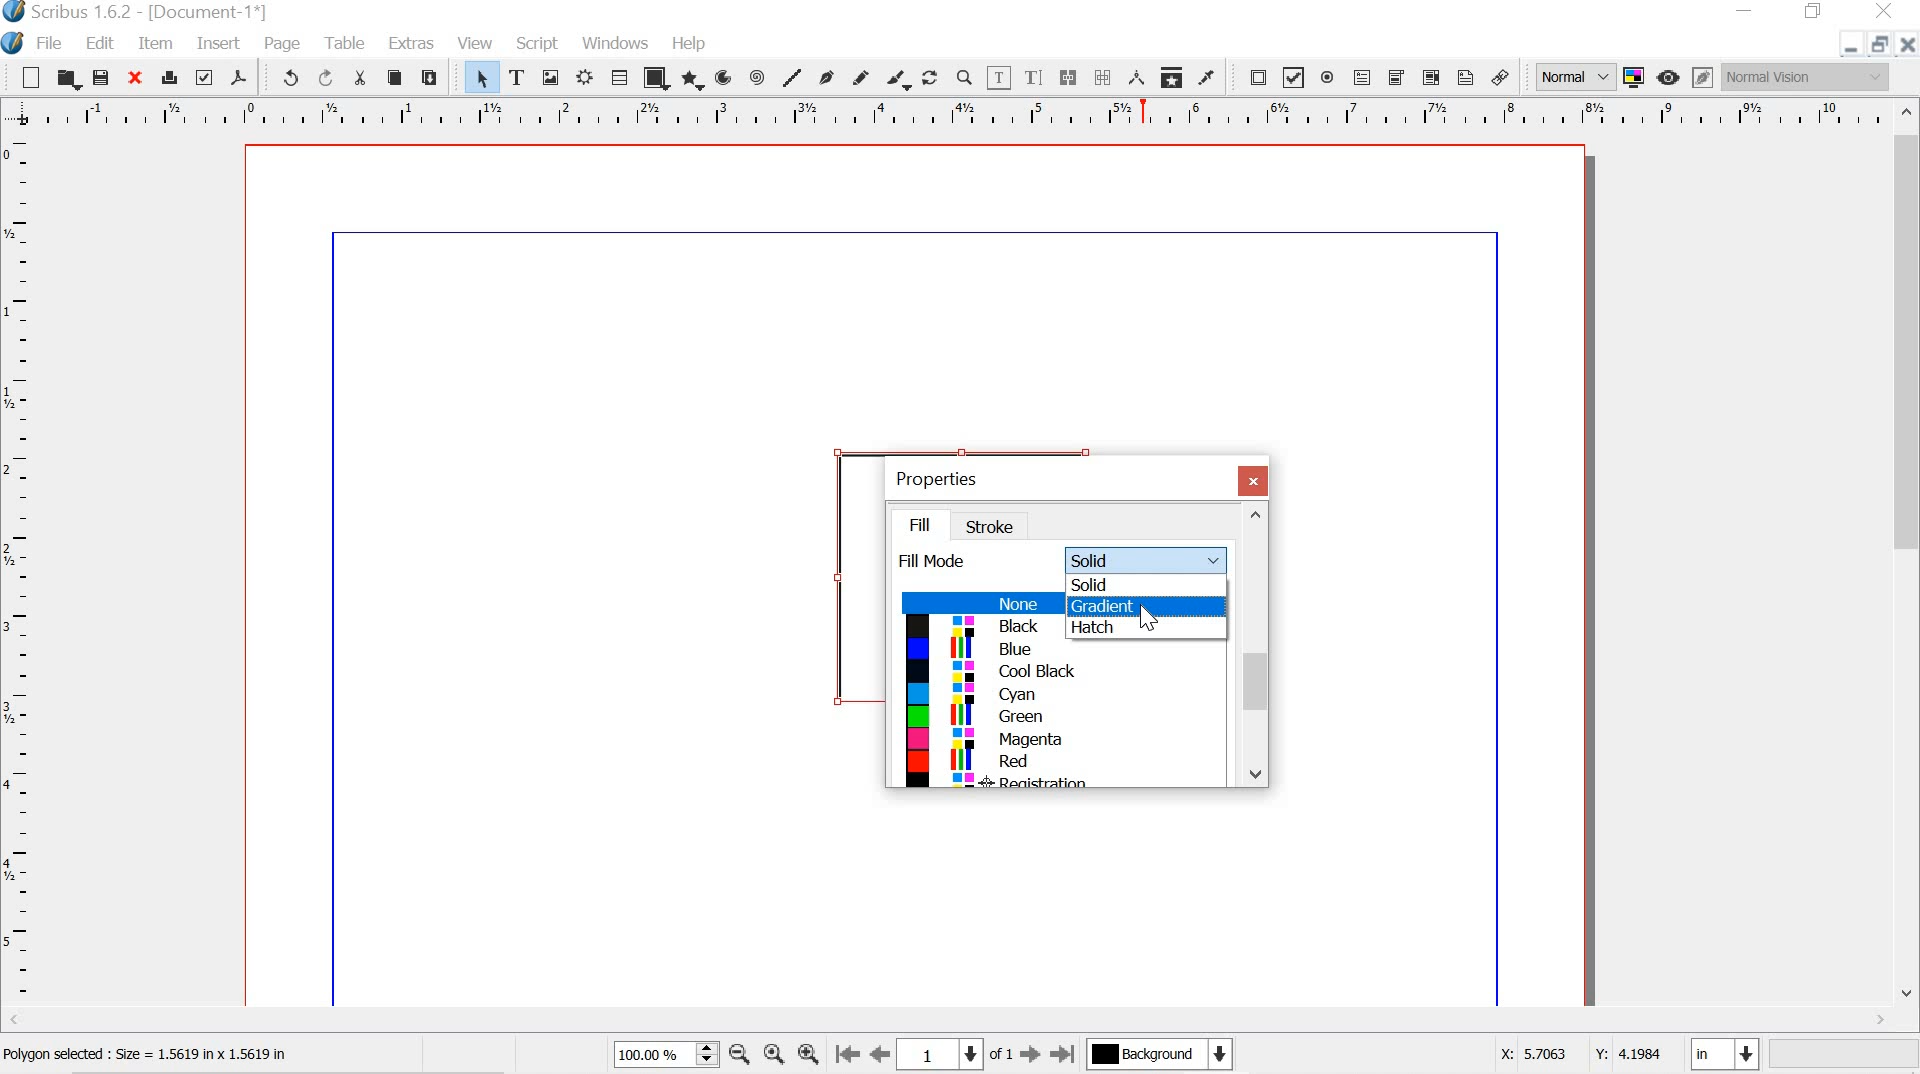 The image size is (1920, 1074). I want to click on save as pdf, so click(241, 79).